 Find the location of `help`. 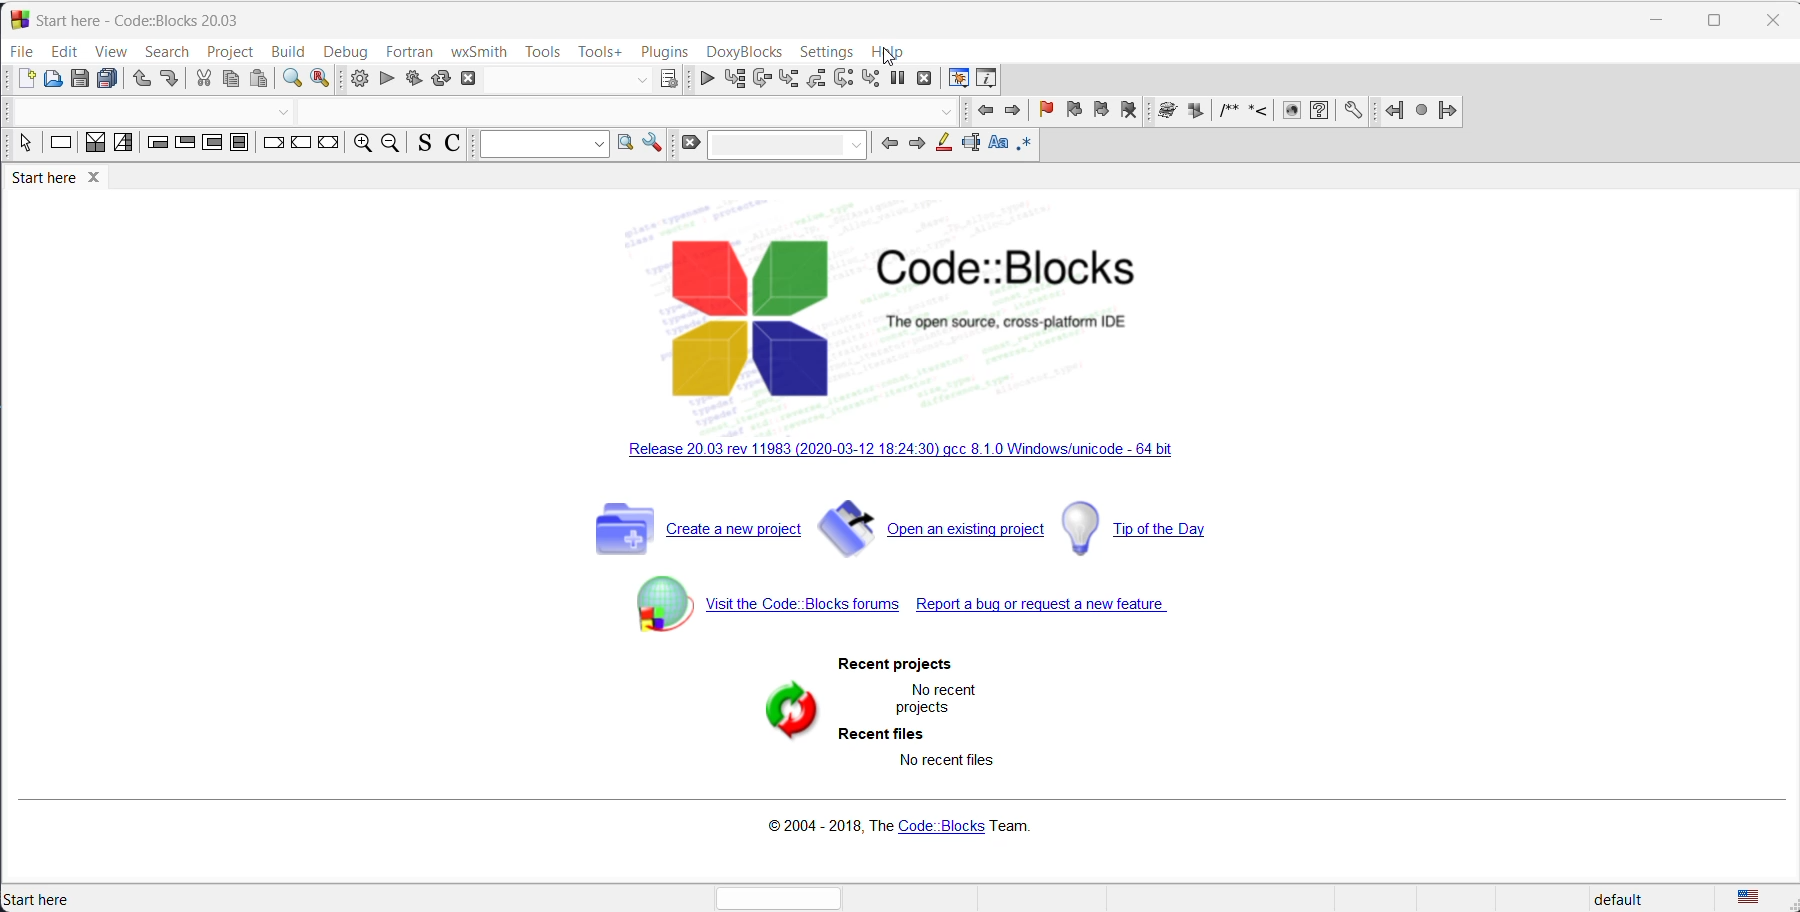

help is located at coordinates (888, 53).